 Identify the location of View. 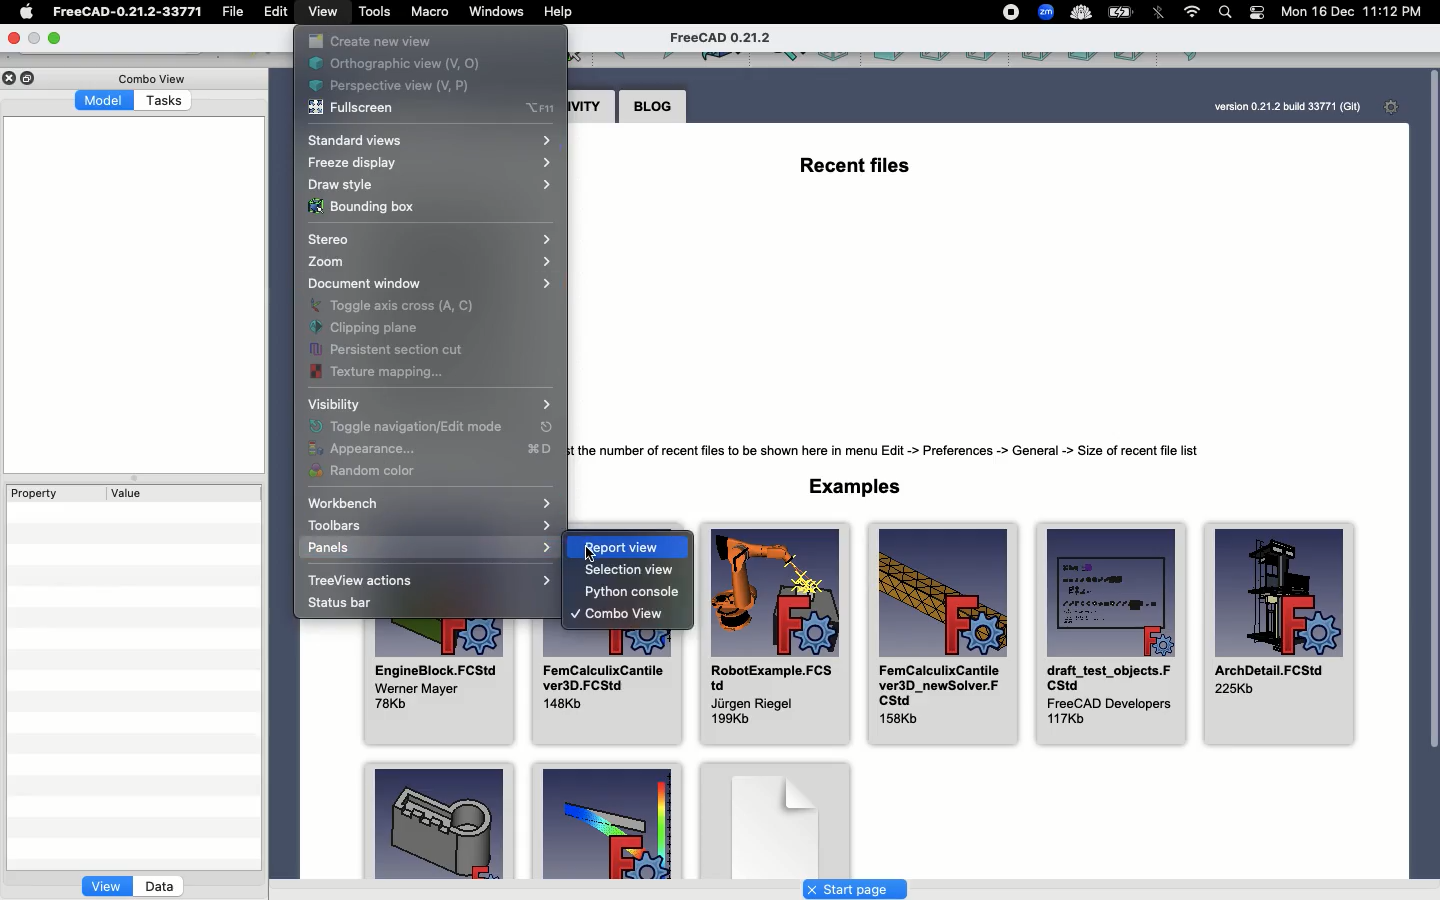
(105, 886).